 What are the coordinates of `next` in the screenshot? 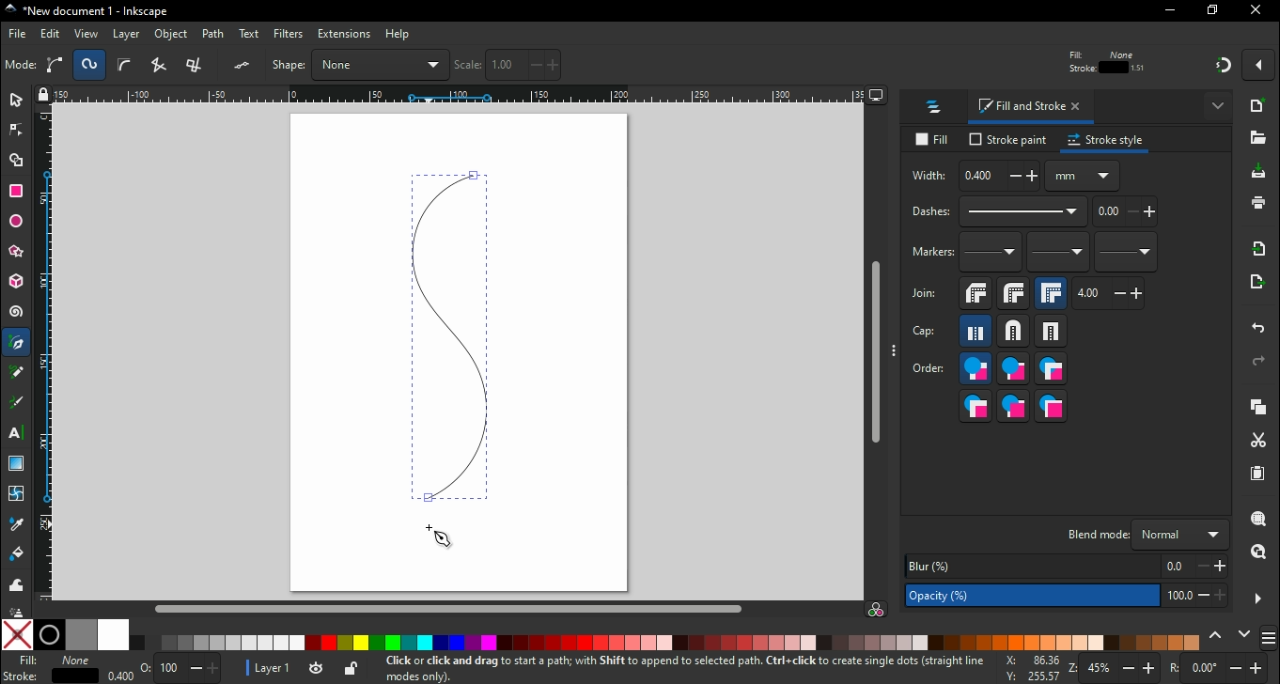 It's located at (1245, 634).